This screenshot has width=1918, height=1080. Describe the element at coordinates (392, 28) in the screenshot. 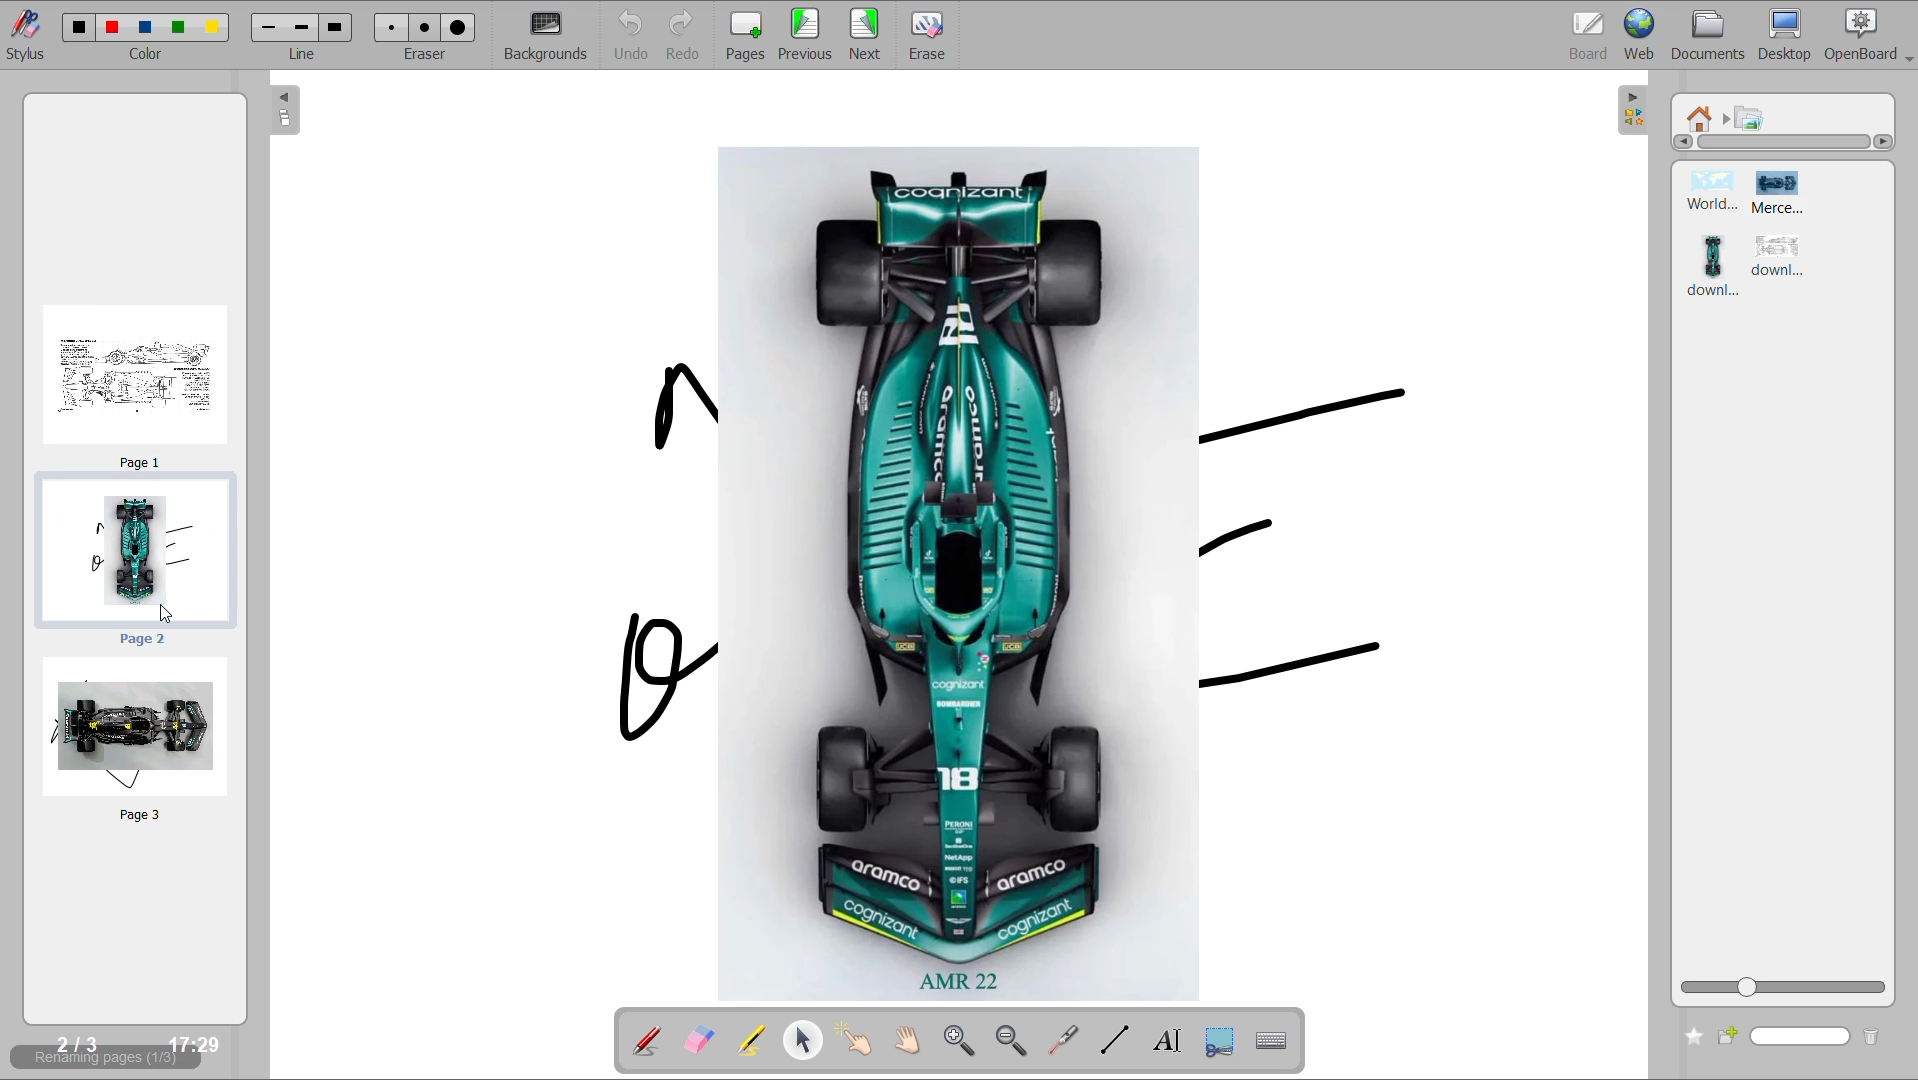

I see `small eraser` at that location.